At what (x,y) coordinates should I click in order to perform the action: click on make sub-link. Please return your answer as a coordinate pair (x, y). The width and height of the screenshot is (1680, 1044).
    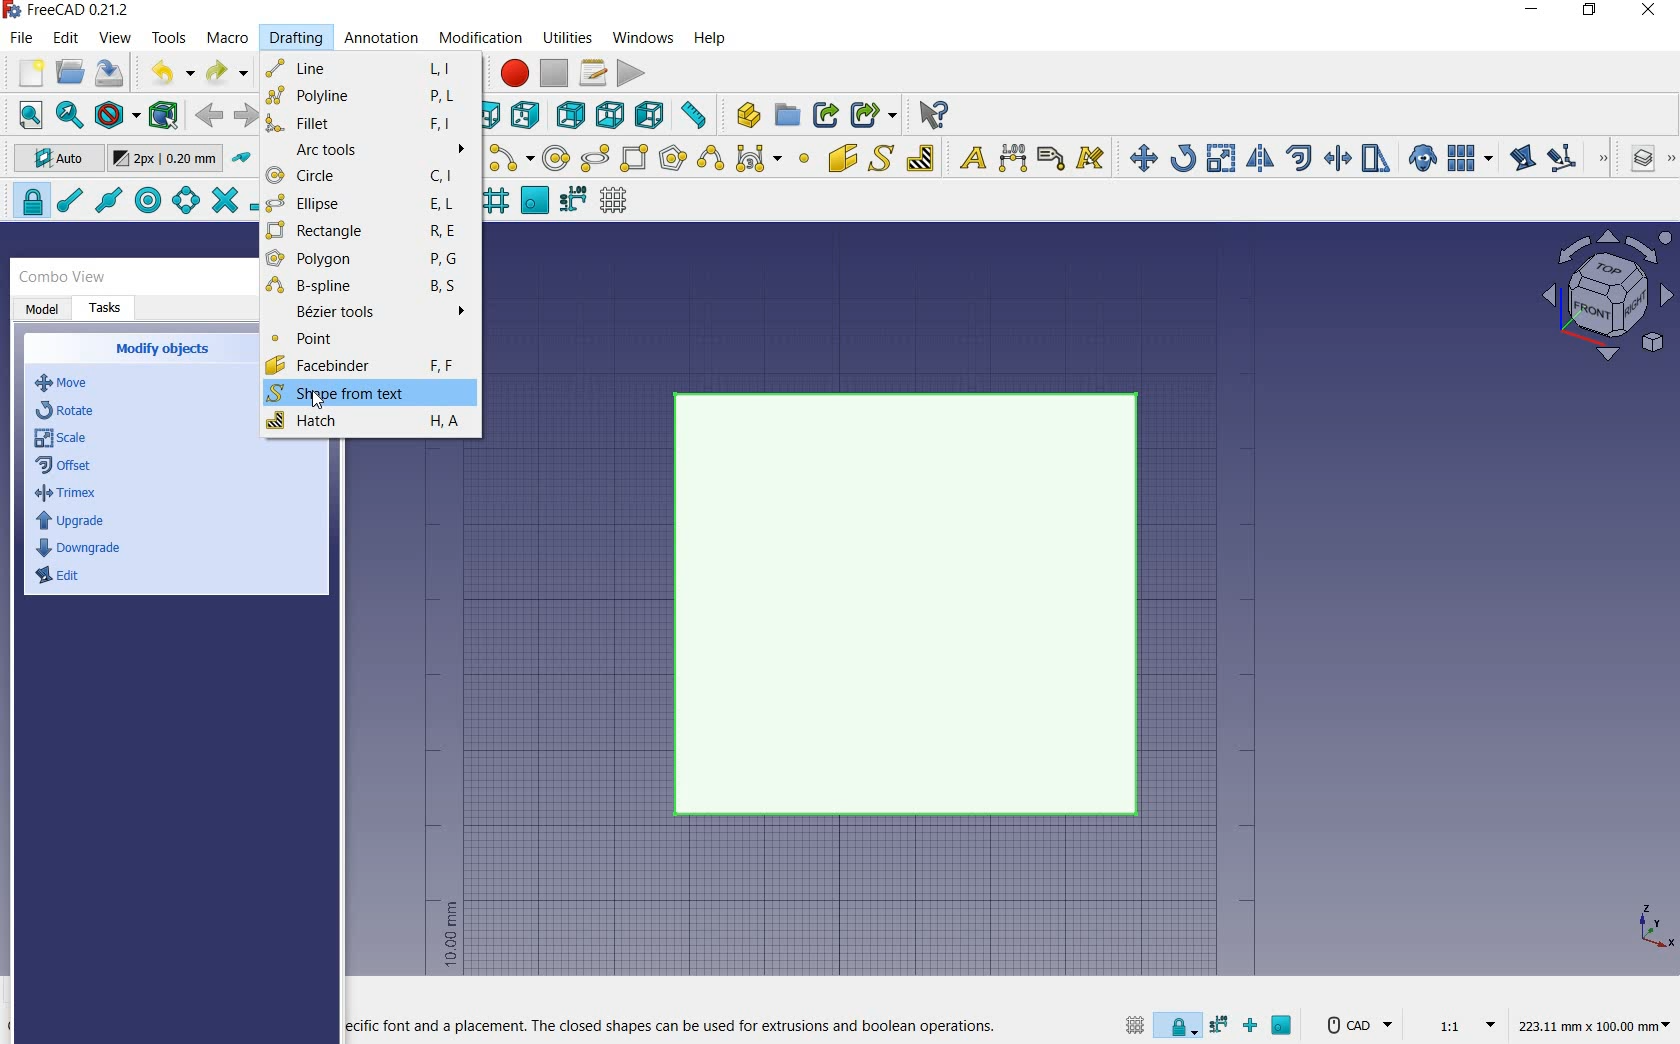
    Looking at the image, I should click on (871, 115).